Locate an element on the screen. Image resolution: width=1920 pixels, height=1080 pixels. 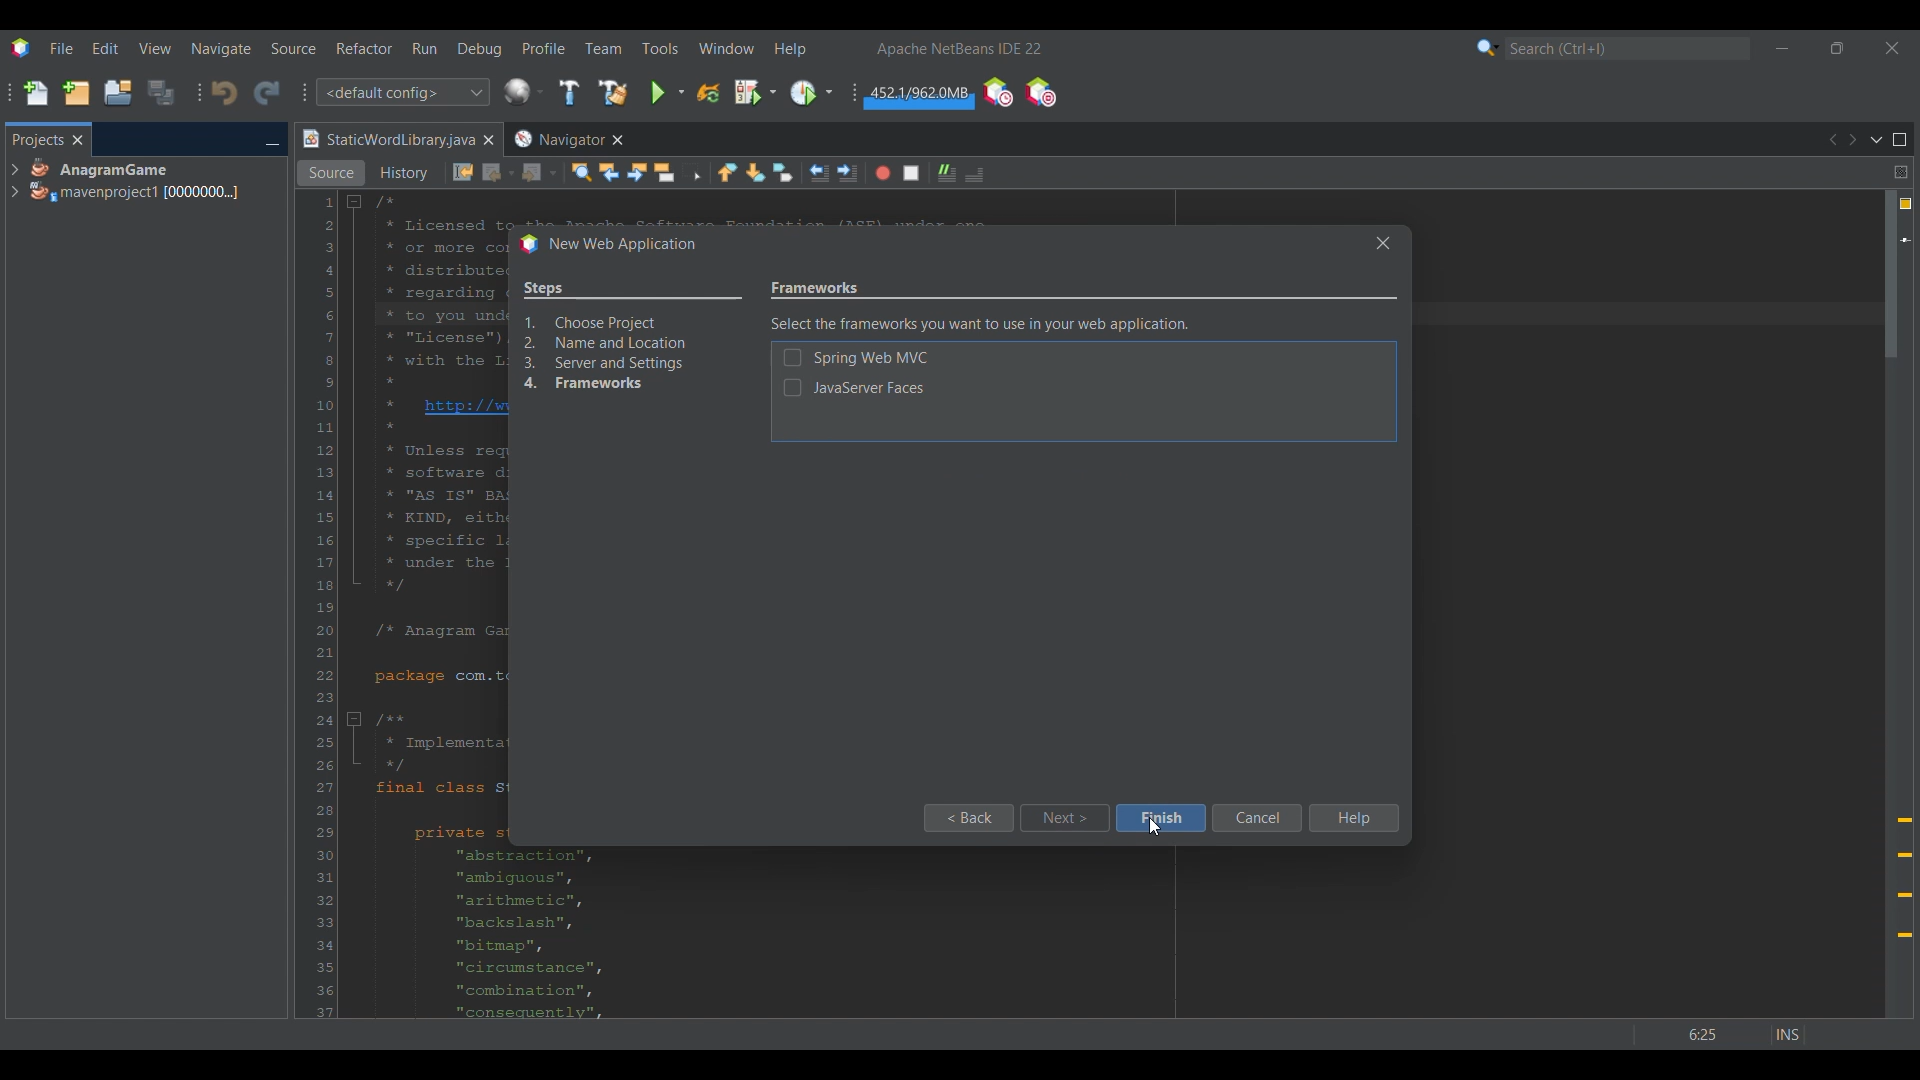
Configure window is located at coordinates (523, 91).